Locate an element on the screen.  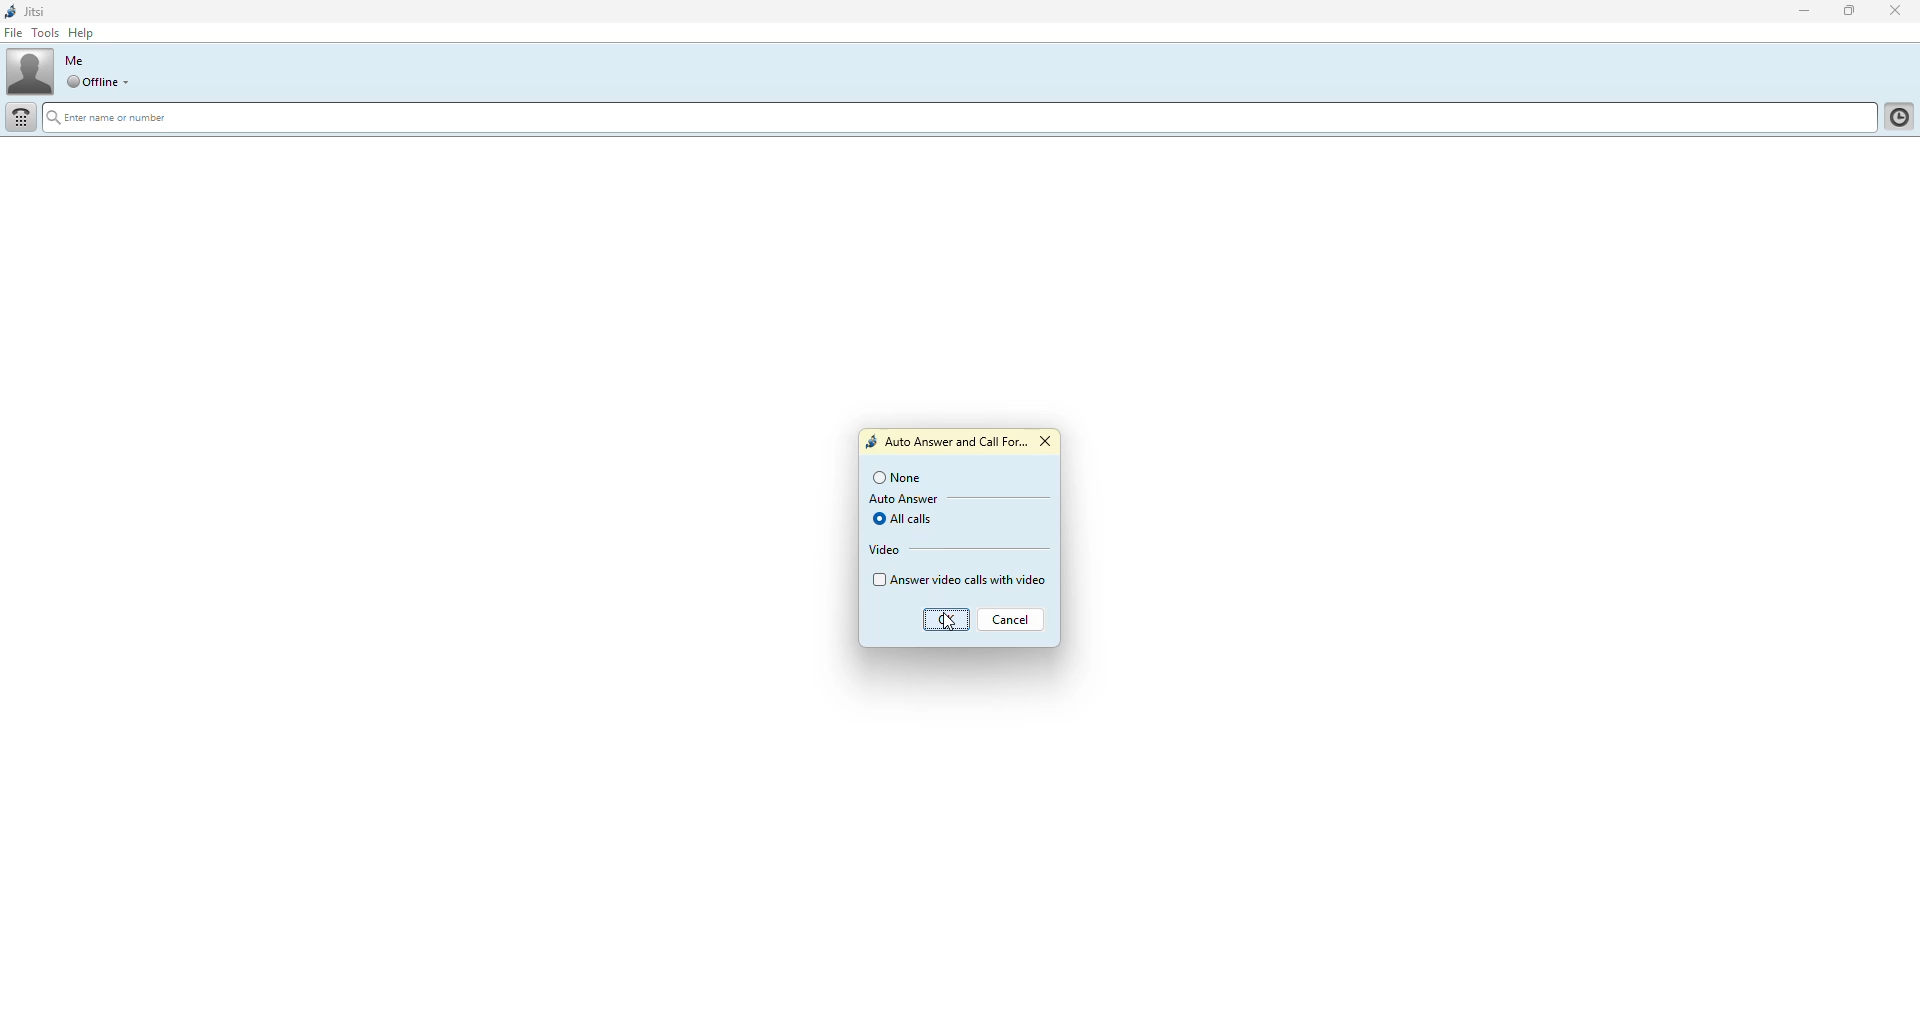
video is located at coordinates (886, 550).